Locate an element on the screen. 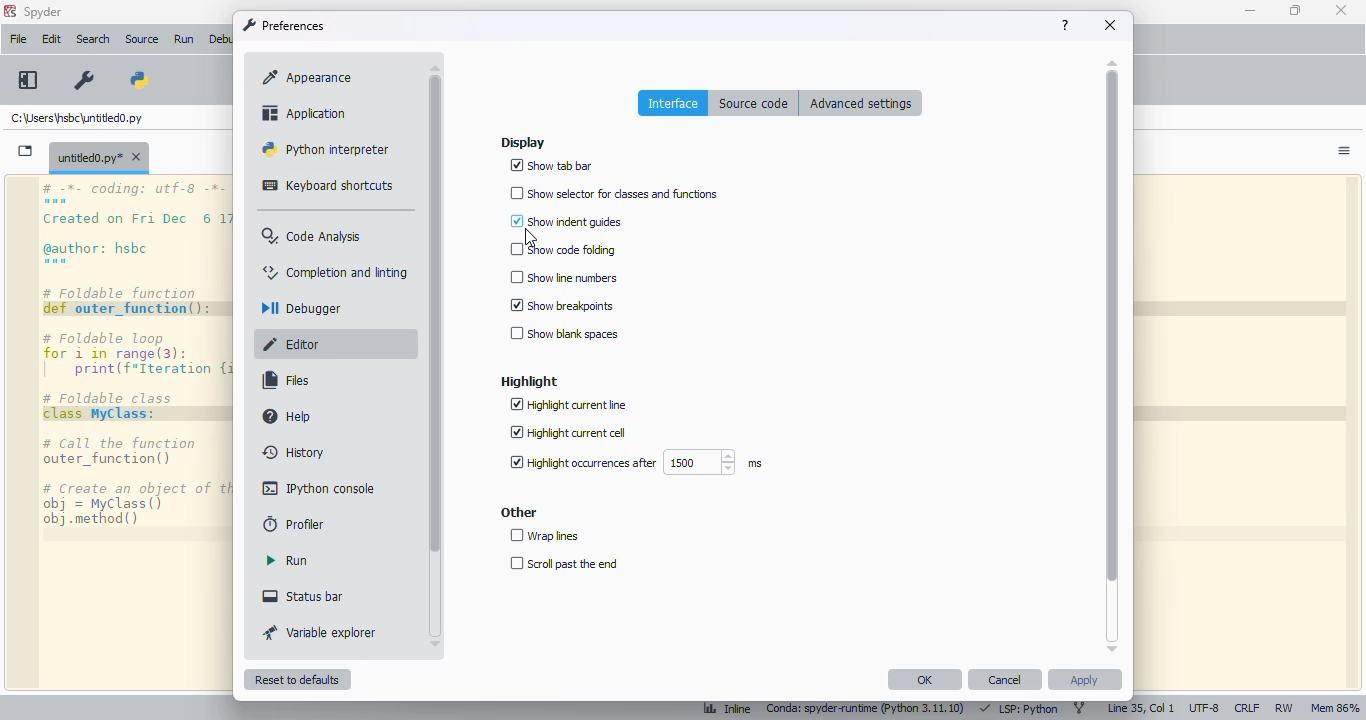 Image resolution: width=1366 pixels, height=720 pixels. debugger is located at coordinates (298, 308).